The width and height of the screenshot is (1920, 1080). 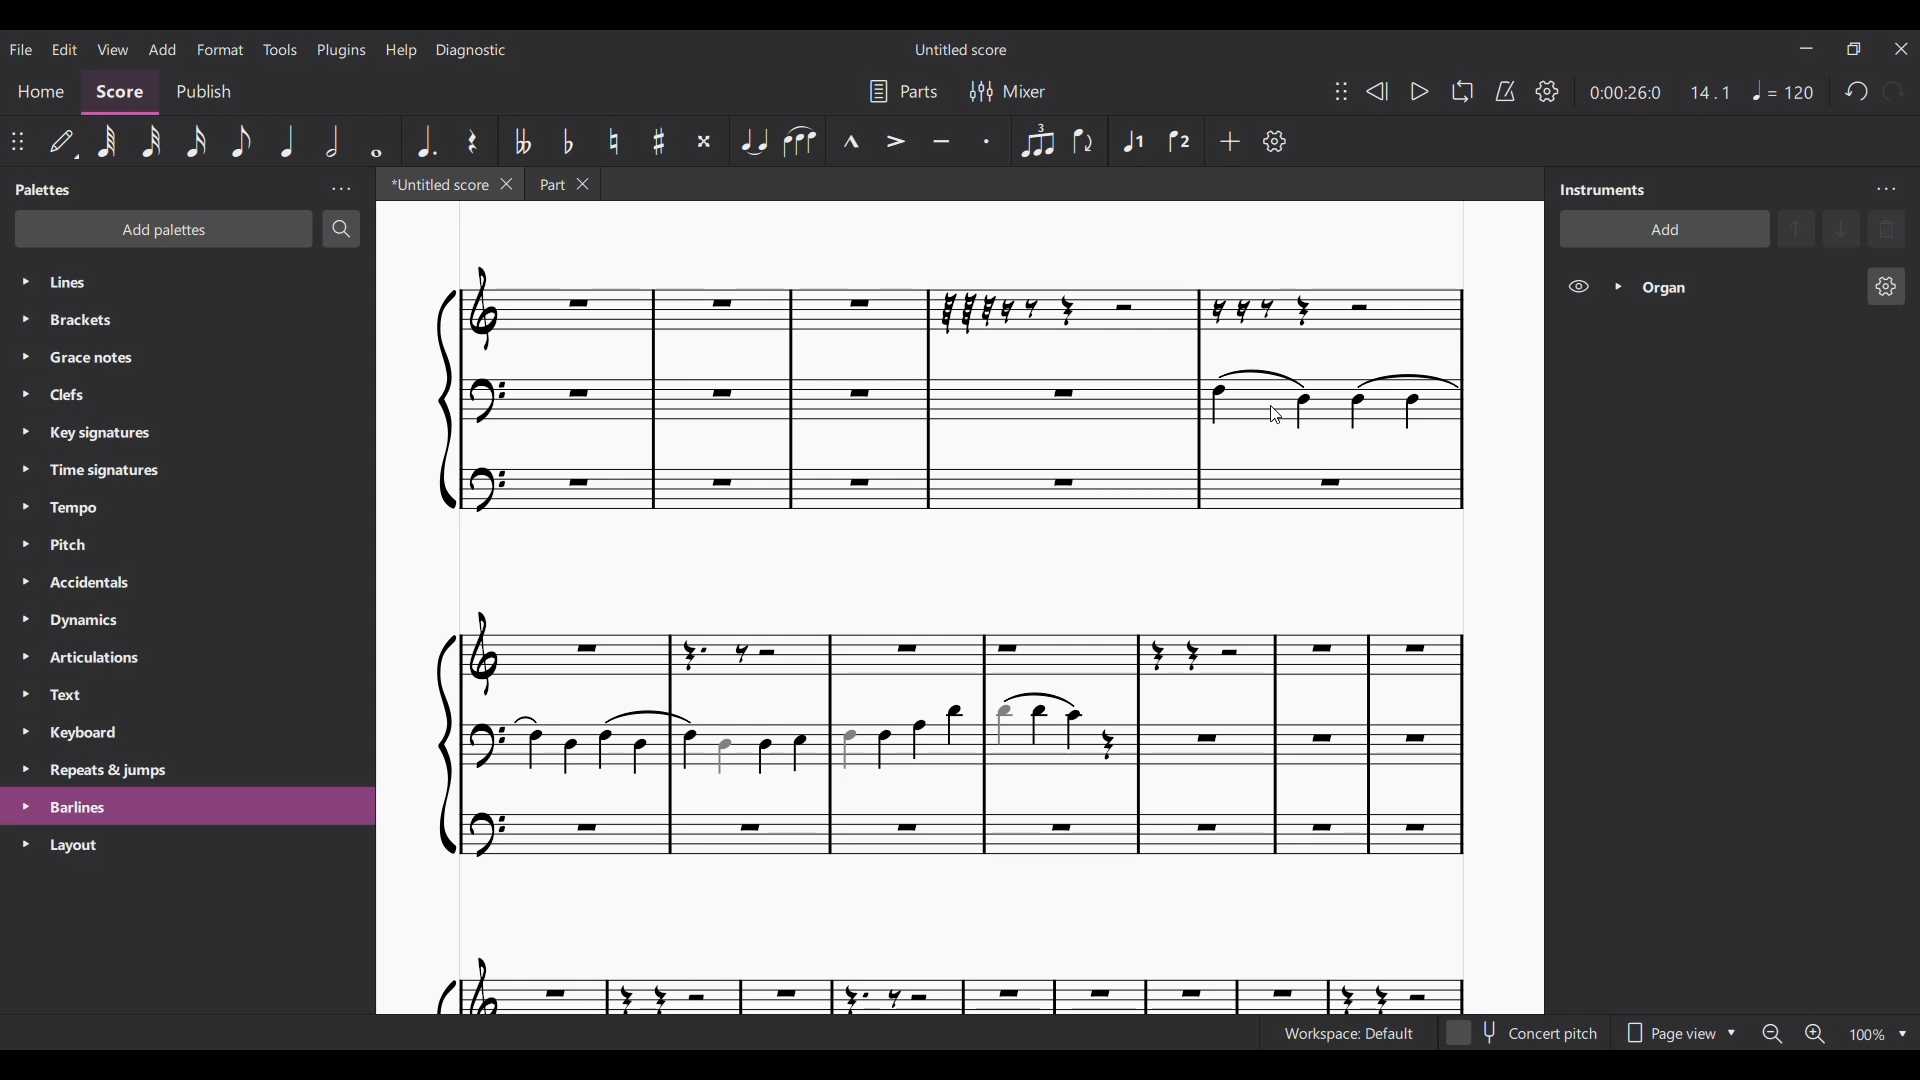 I want to click on Organ settings, so click(x=1886, y=286).